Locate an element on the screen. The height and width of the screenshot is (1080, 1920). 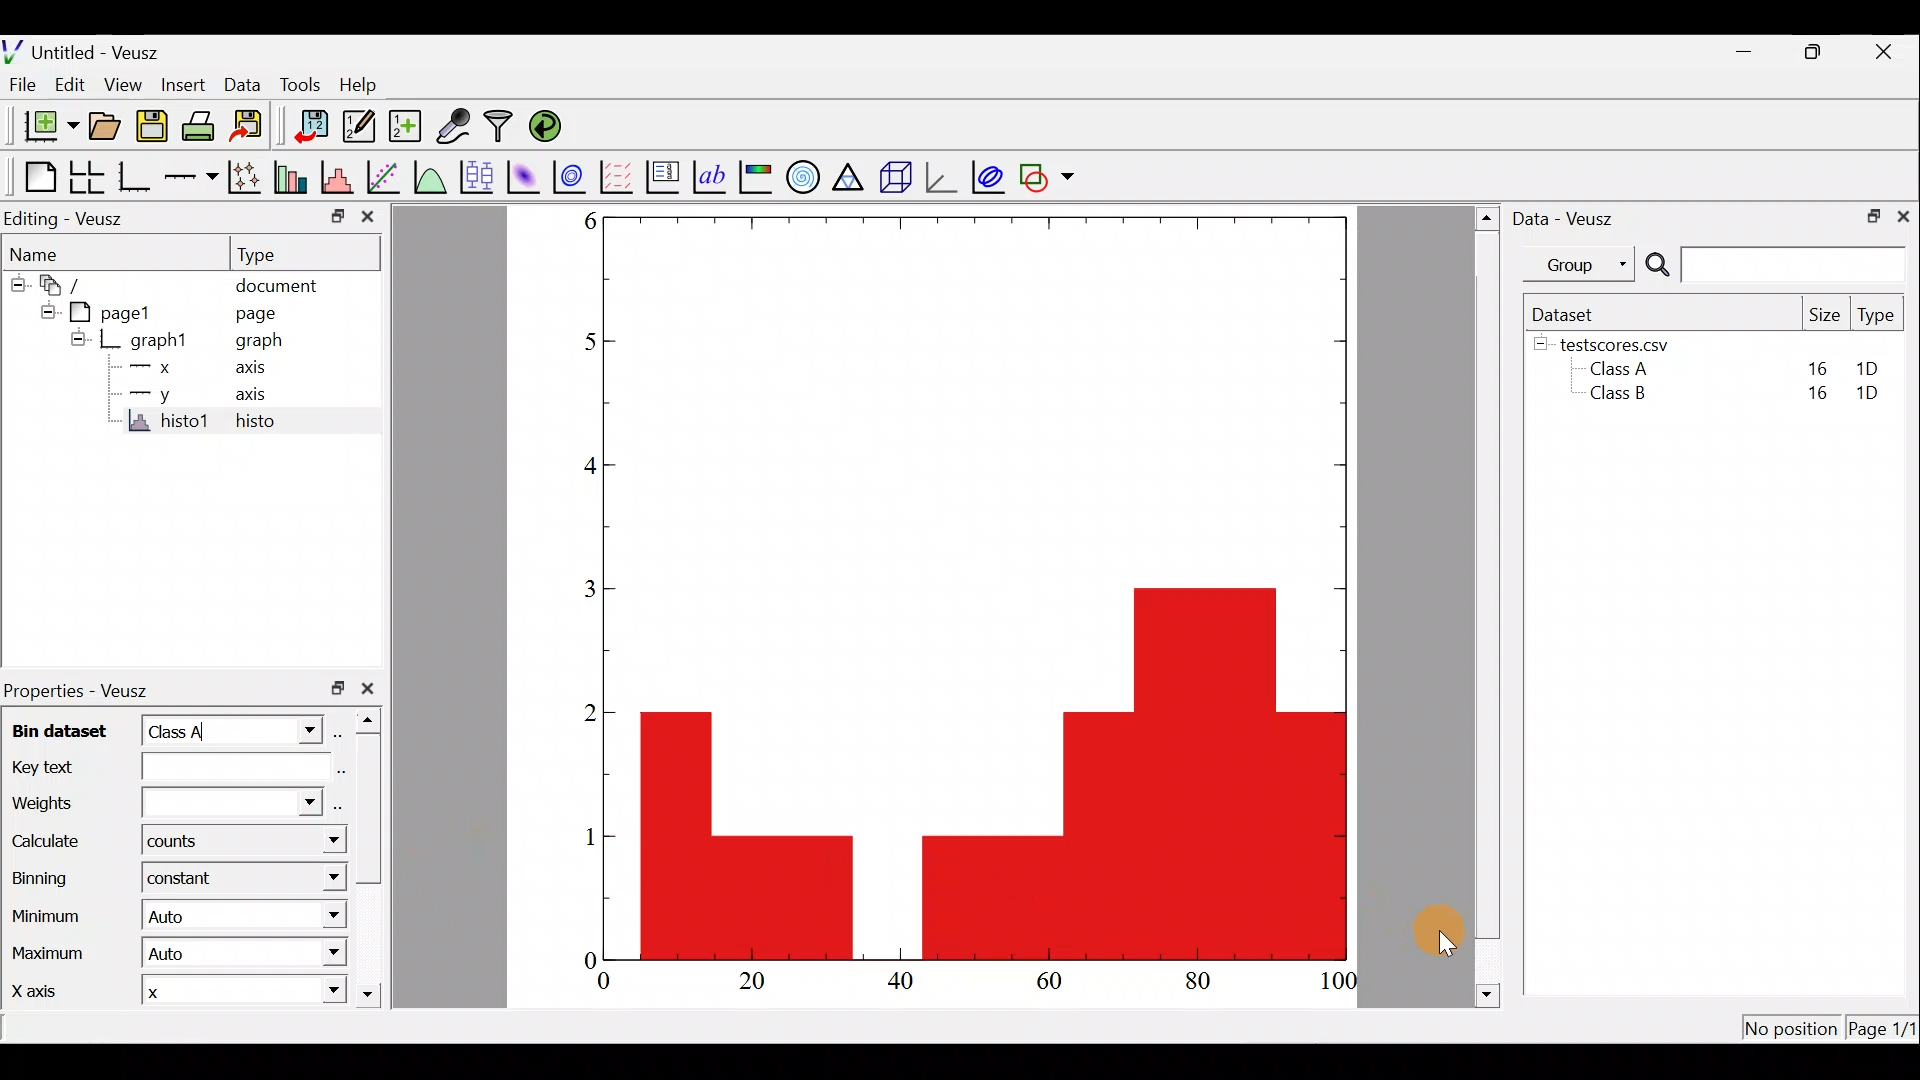
Bin dataset is located at coordinates (61, 730).